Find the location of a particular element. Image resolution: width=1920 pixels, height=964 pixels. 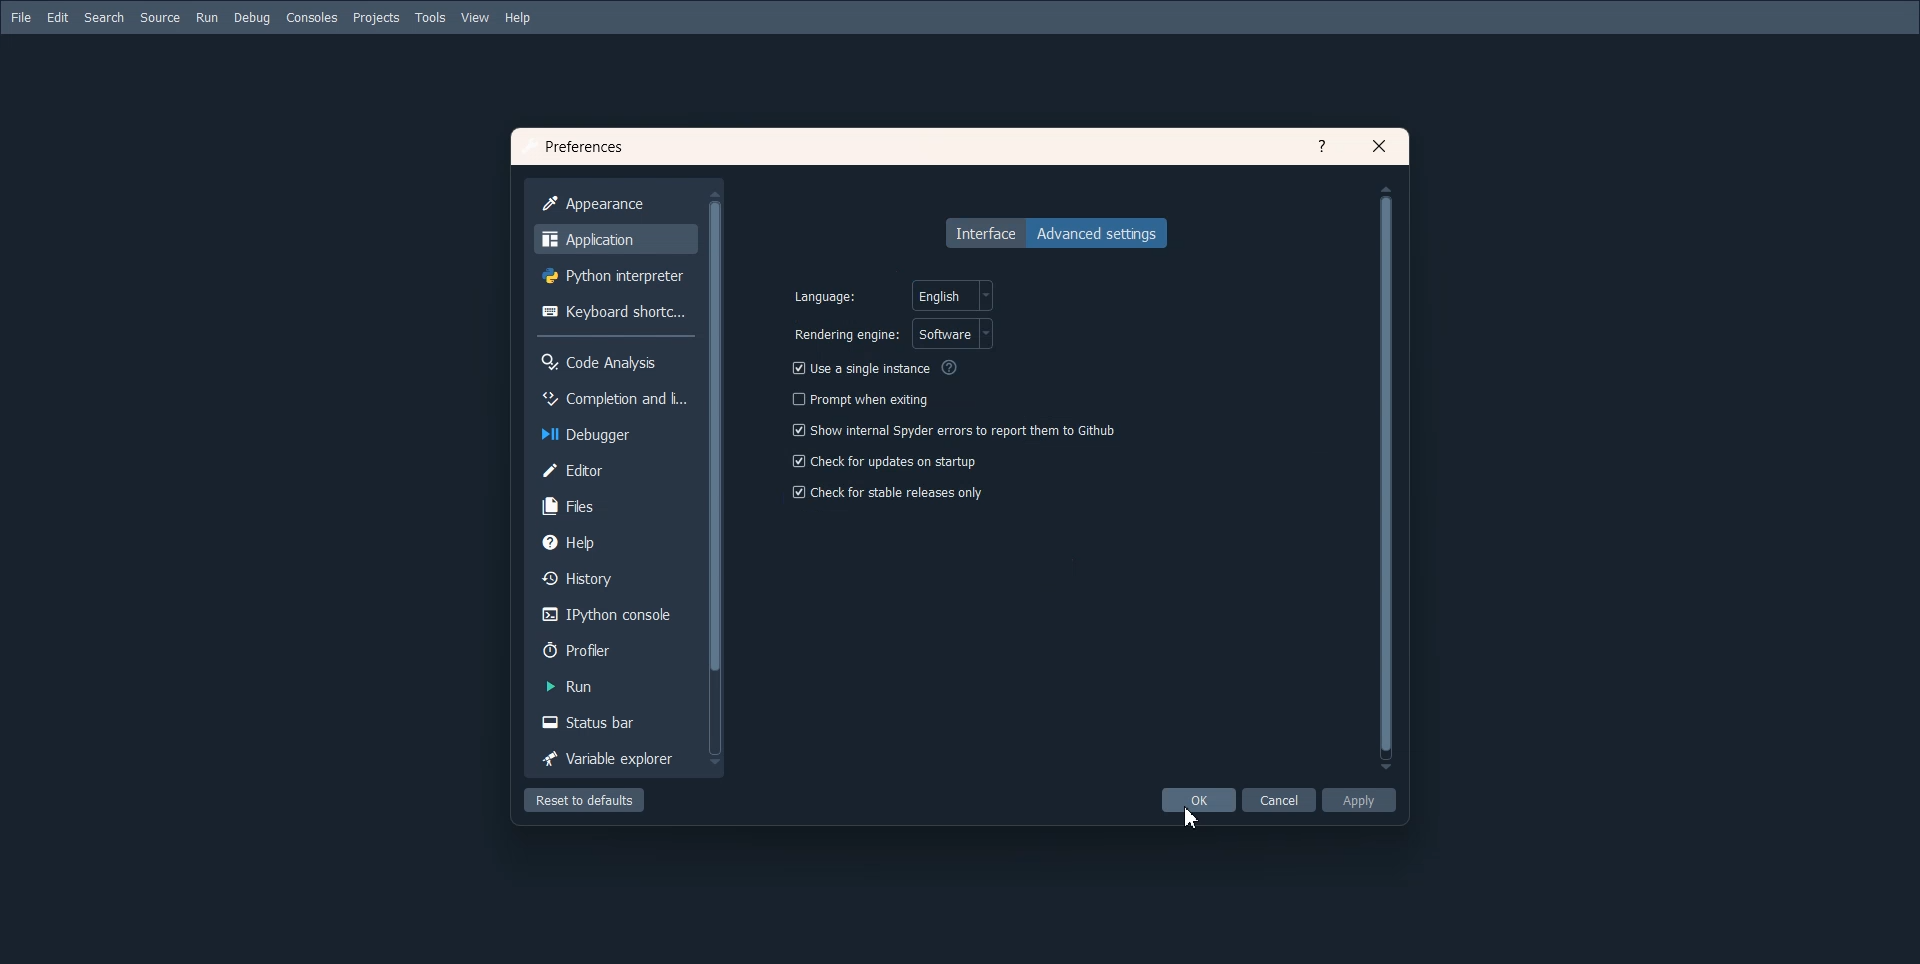

Consoles is located at coordinates (312, 19).